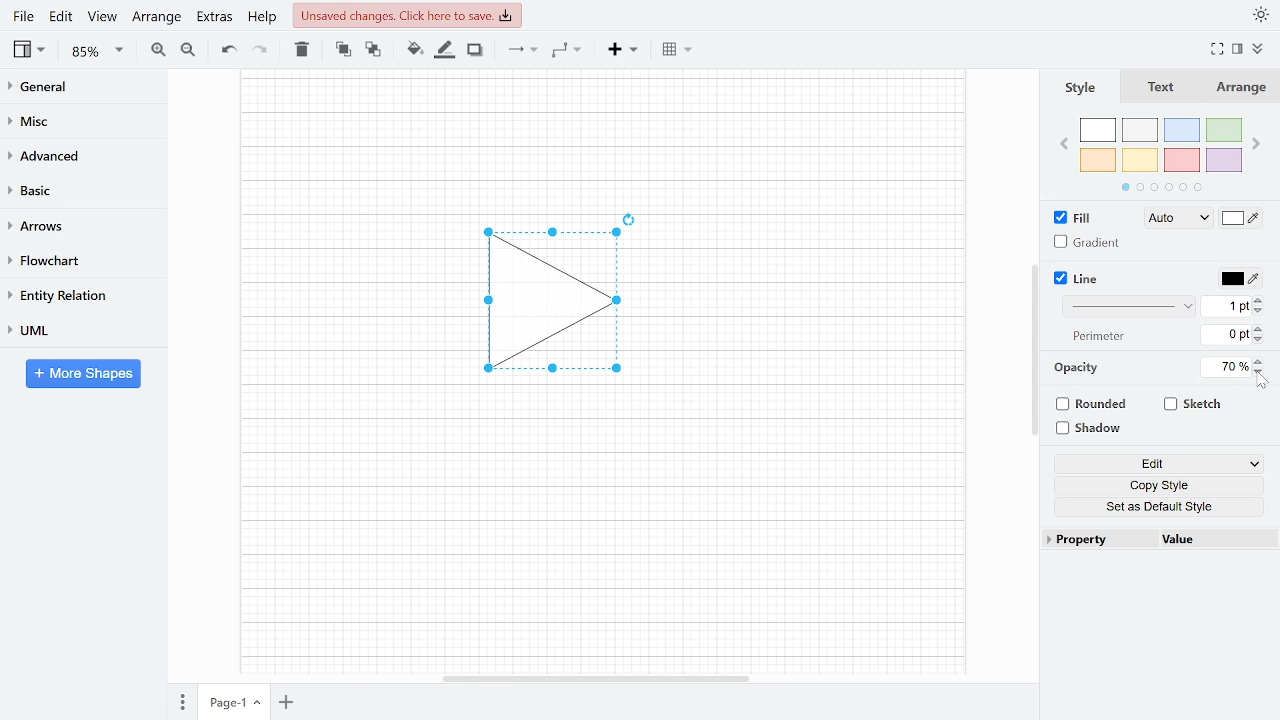  Describe the element at coordinates (158, 49) in the screenshot. I see `Zoom in` at that location.